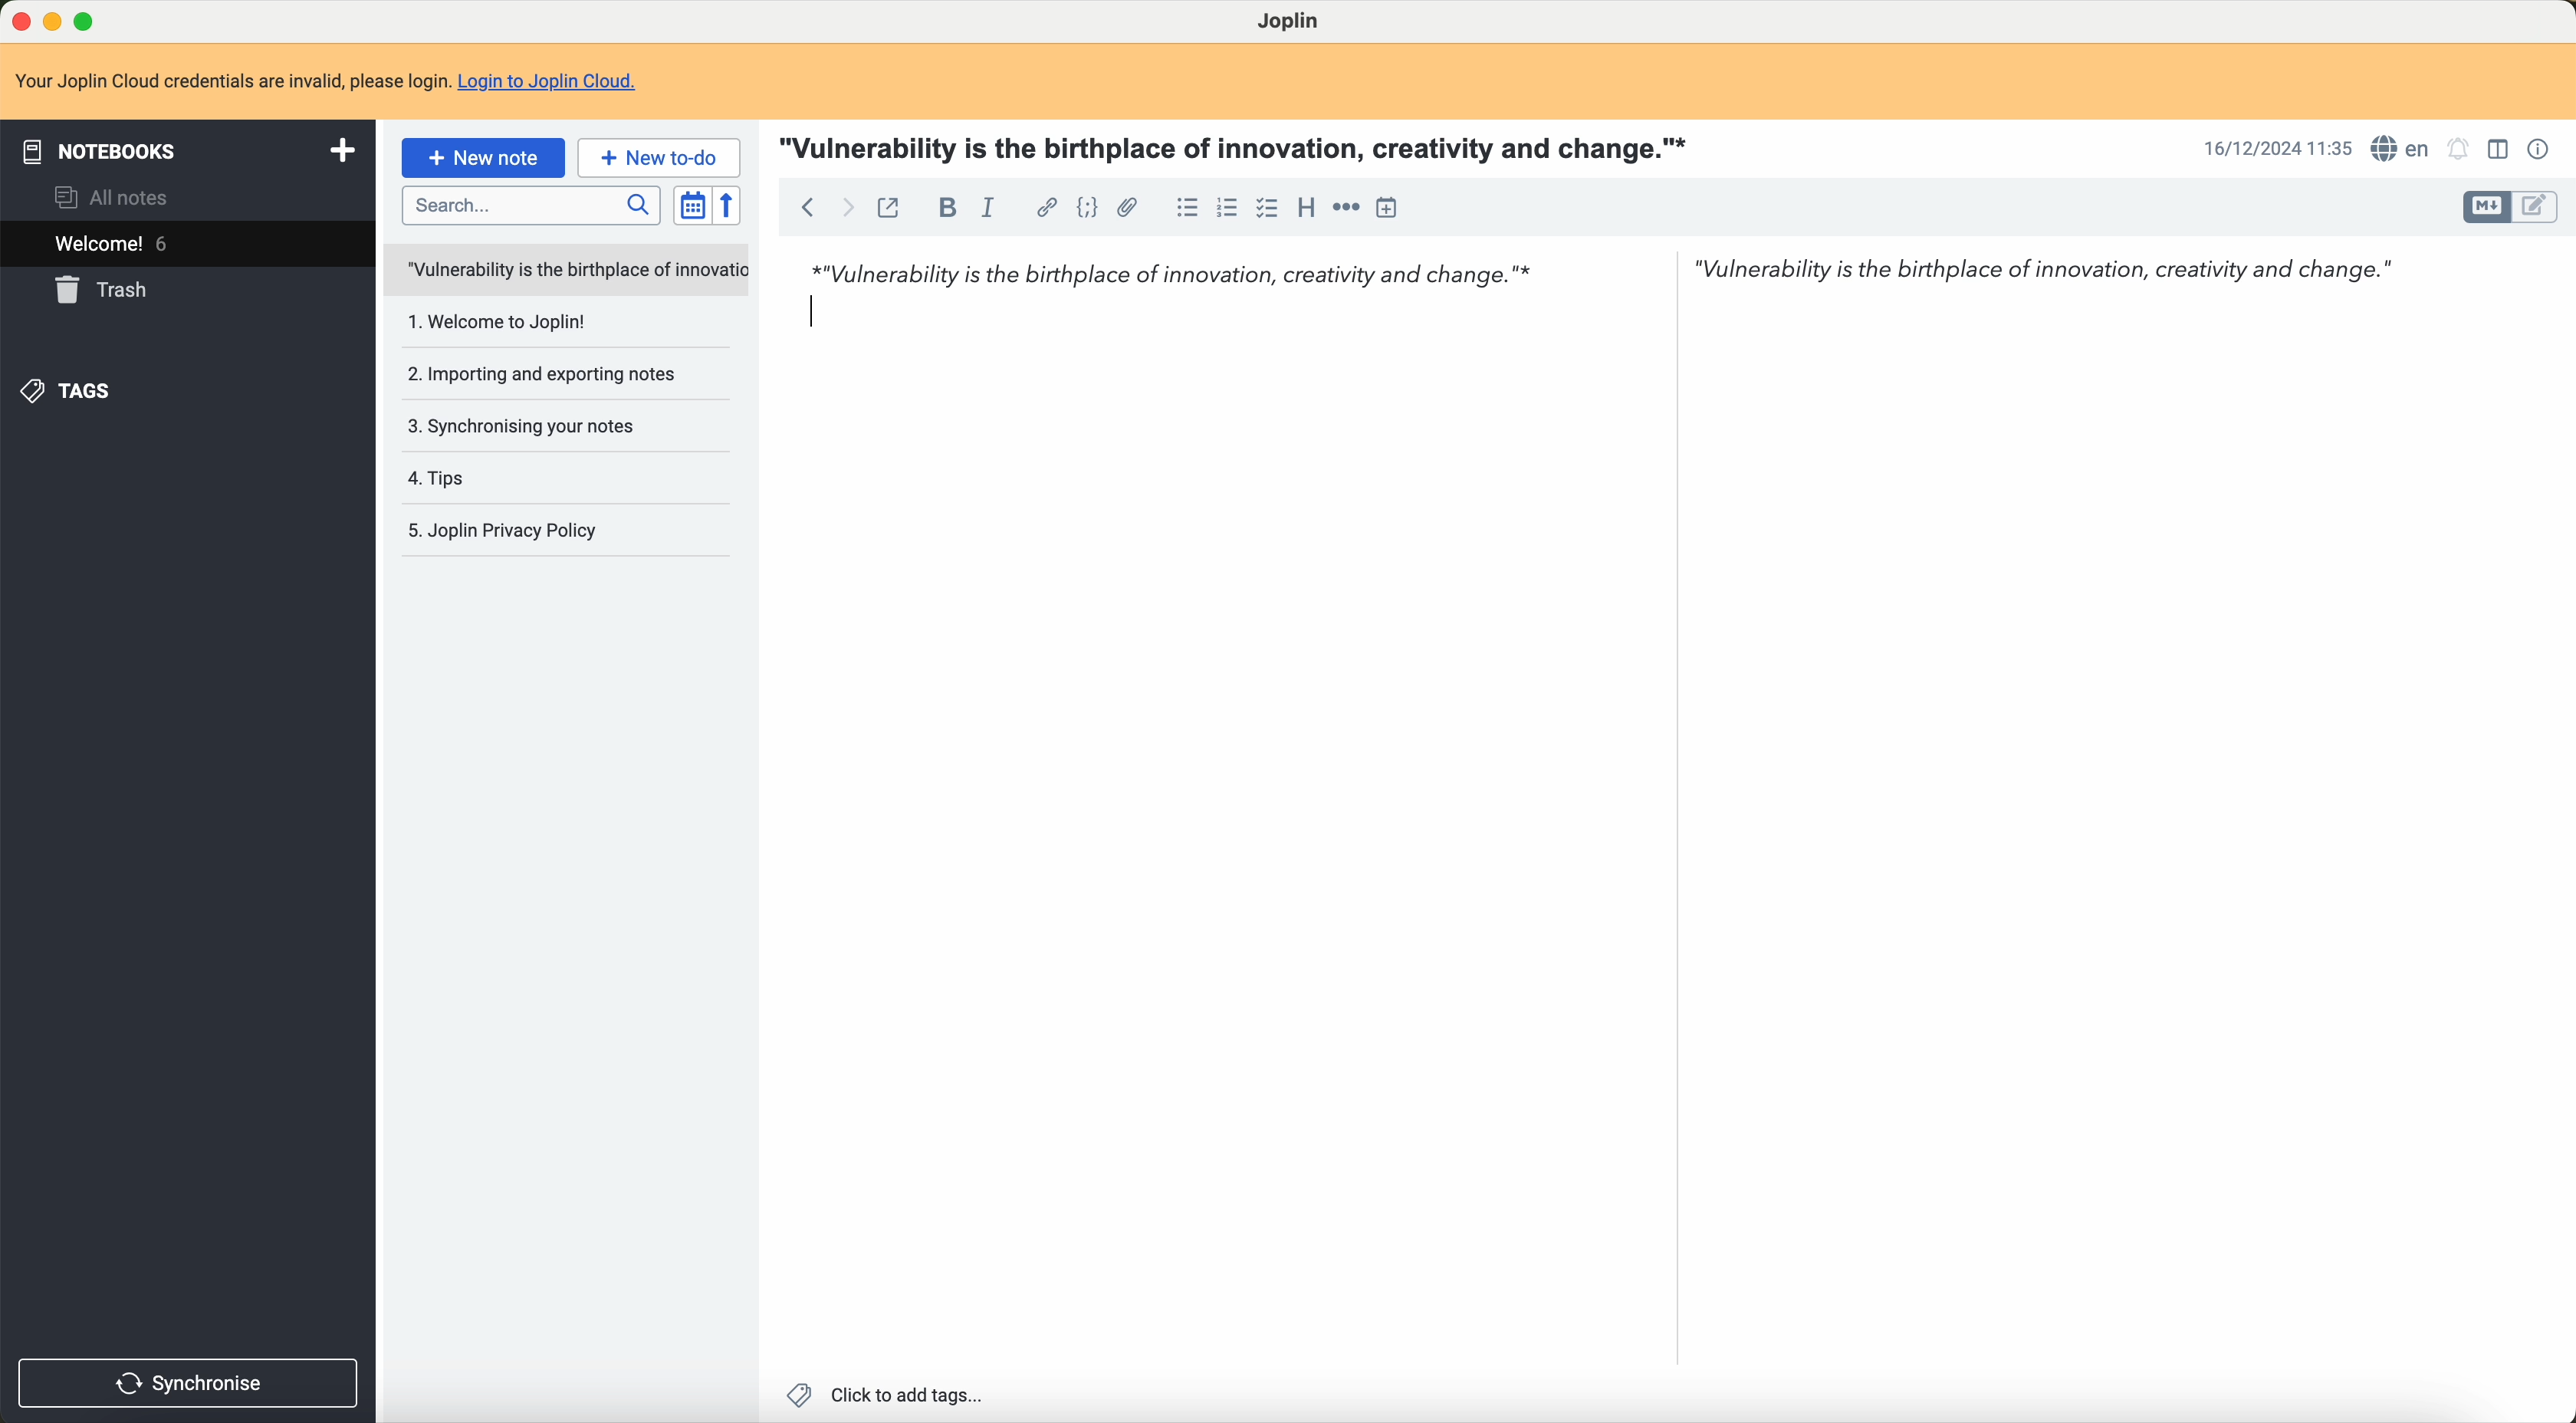 This screenshot has height=1423, width=2576. What do you see at coordinates (1185, 207) in the screenshot?
I see `bulleted list` at bounding box center [1185, 207].